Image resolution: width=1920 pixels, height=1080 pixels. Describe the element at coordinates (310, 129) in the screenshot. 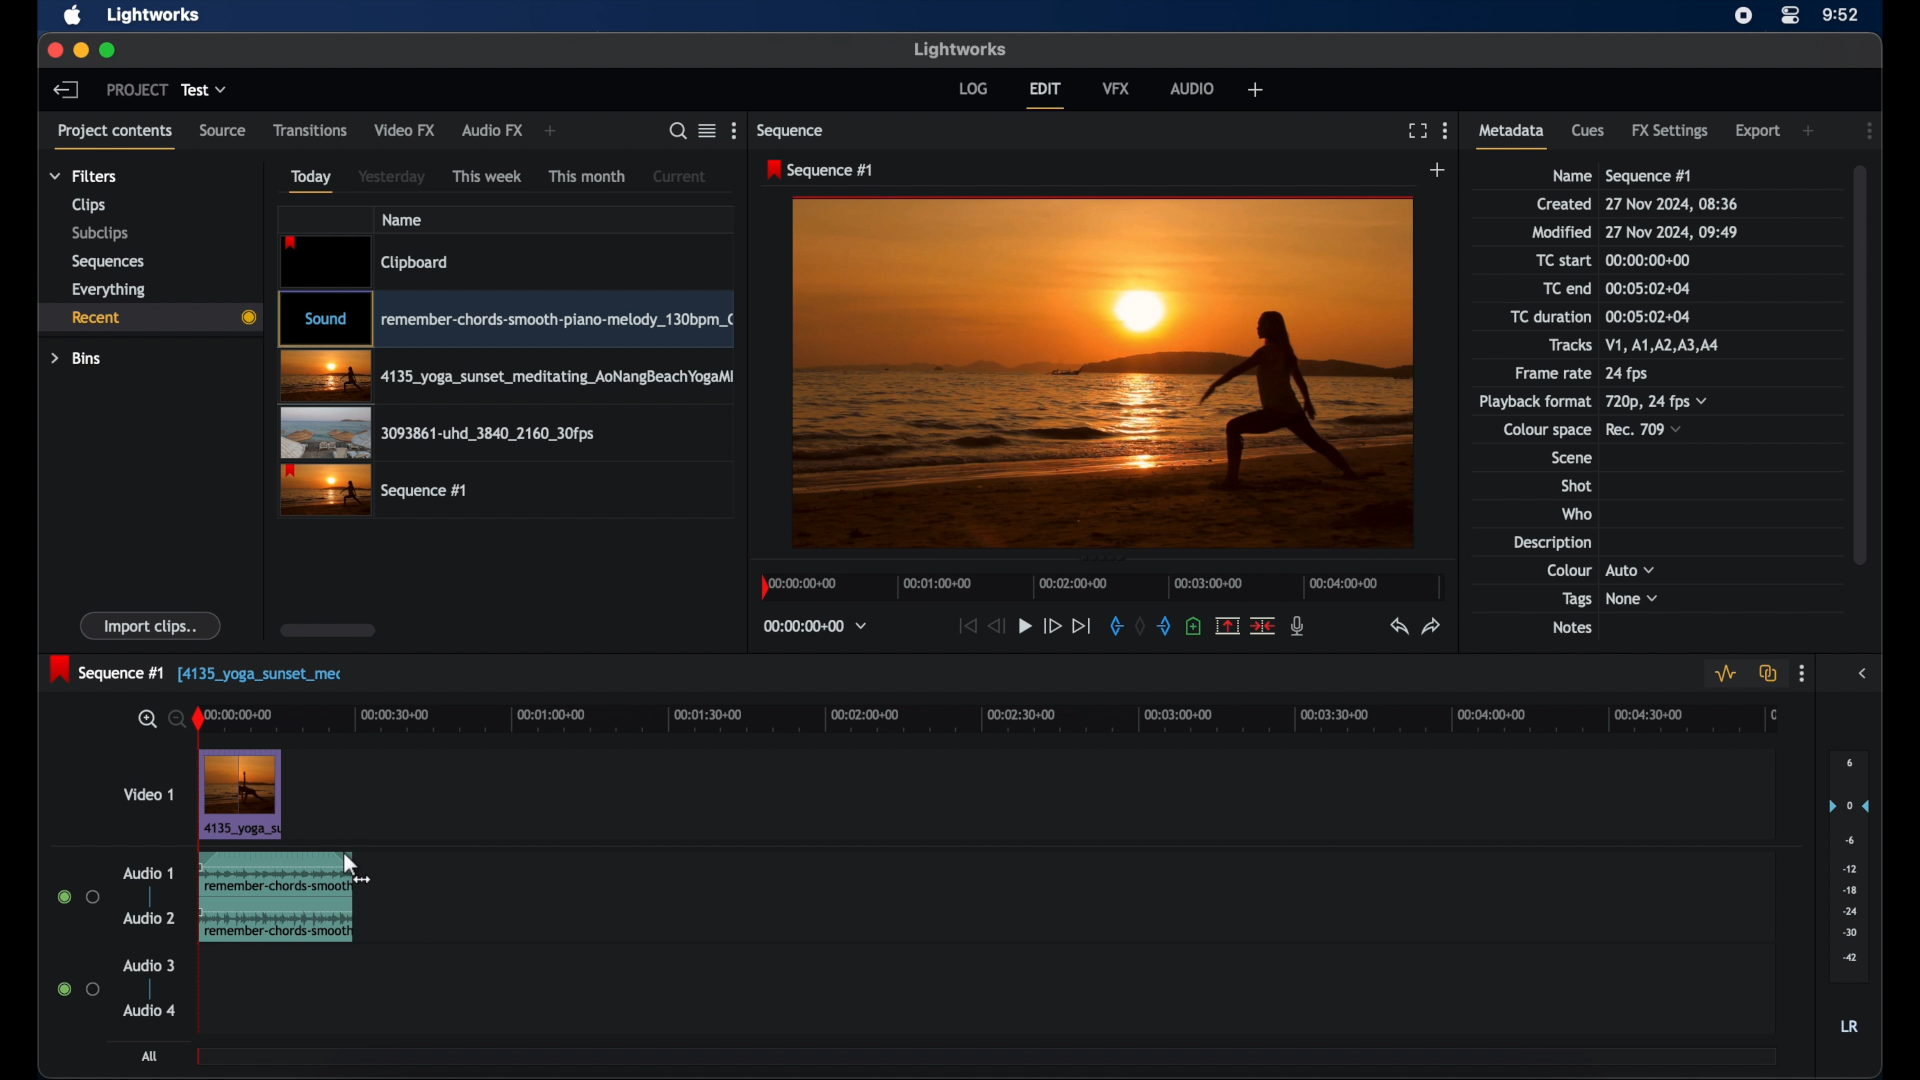

I see `transitions` at that location.